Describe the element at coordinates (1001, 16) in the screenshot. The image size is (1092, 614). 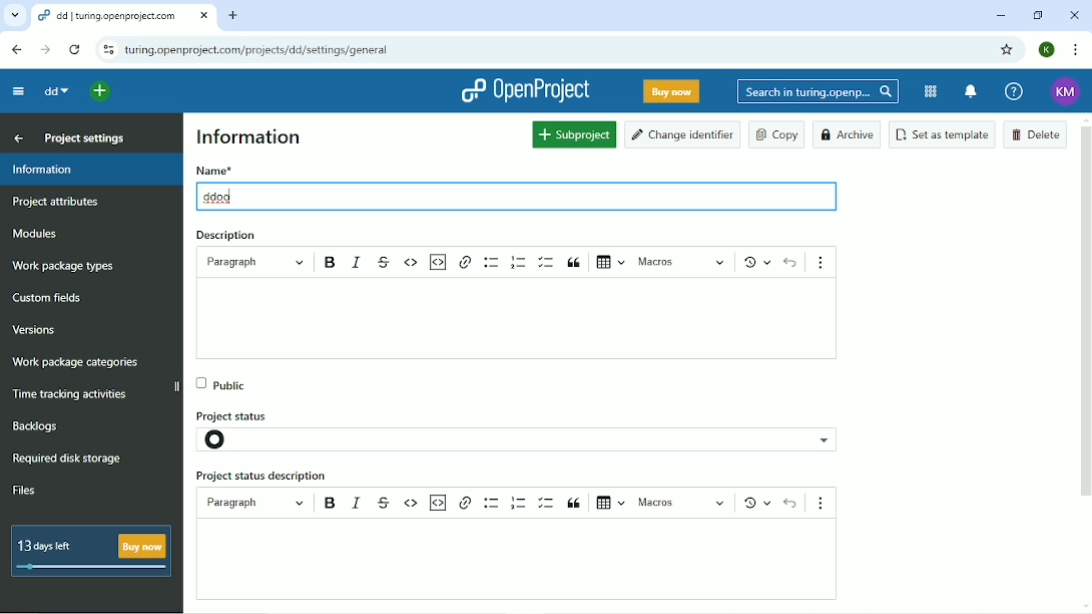
I see `Minimize` at that location.